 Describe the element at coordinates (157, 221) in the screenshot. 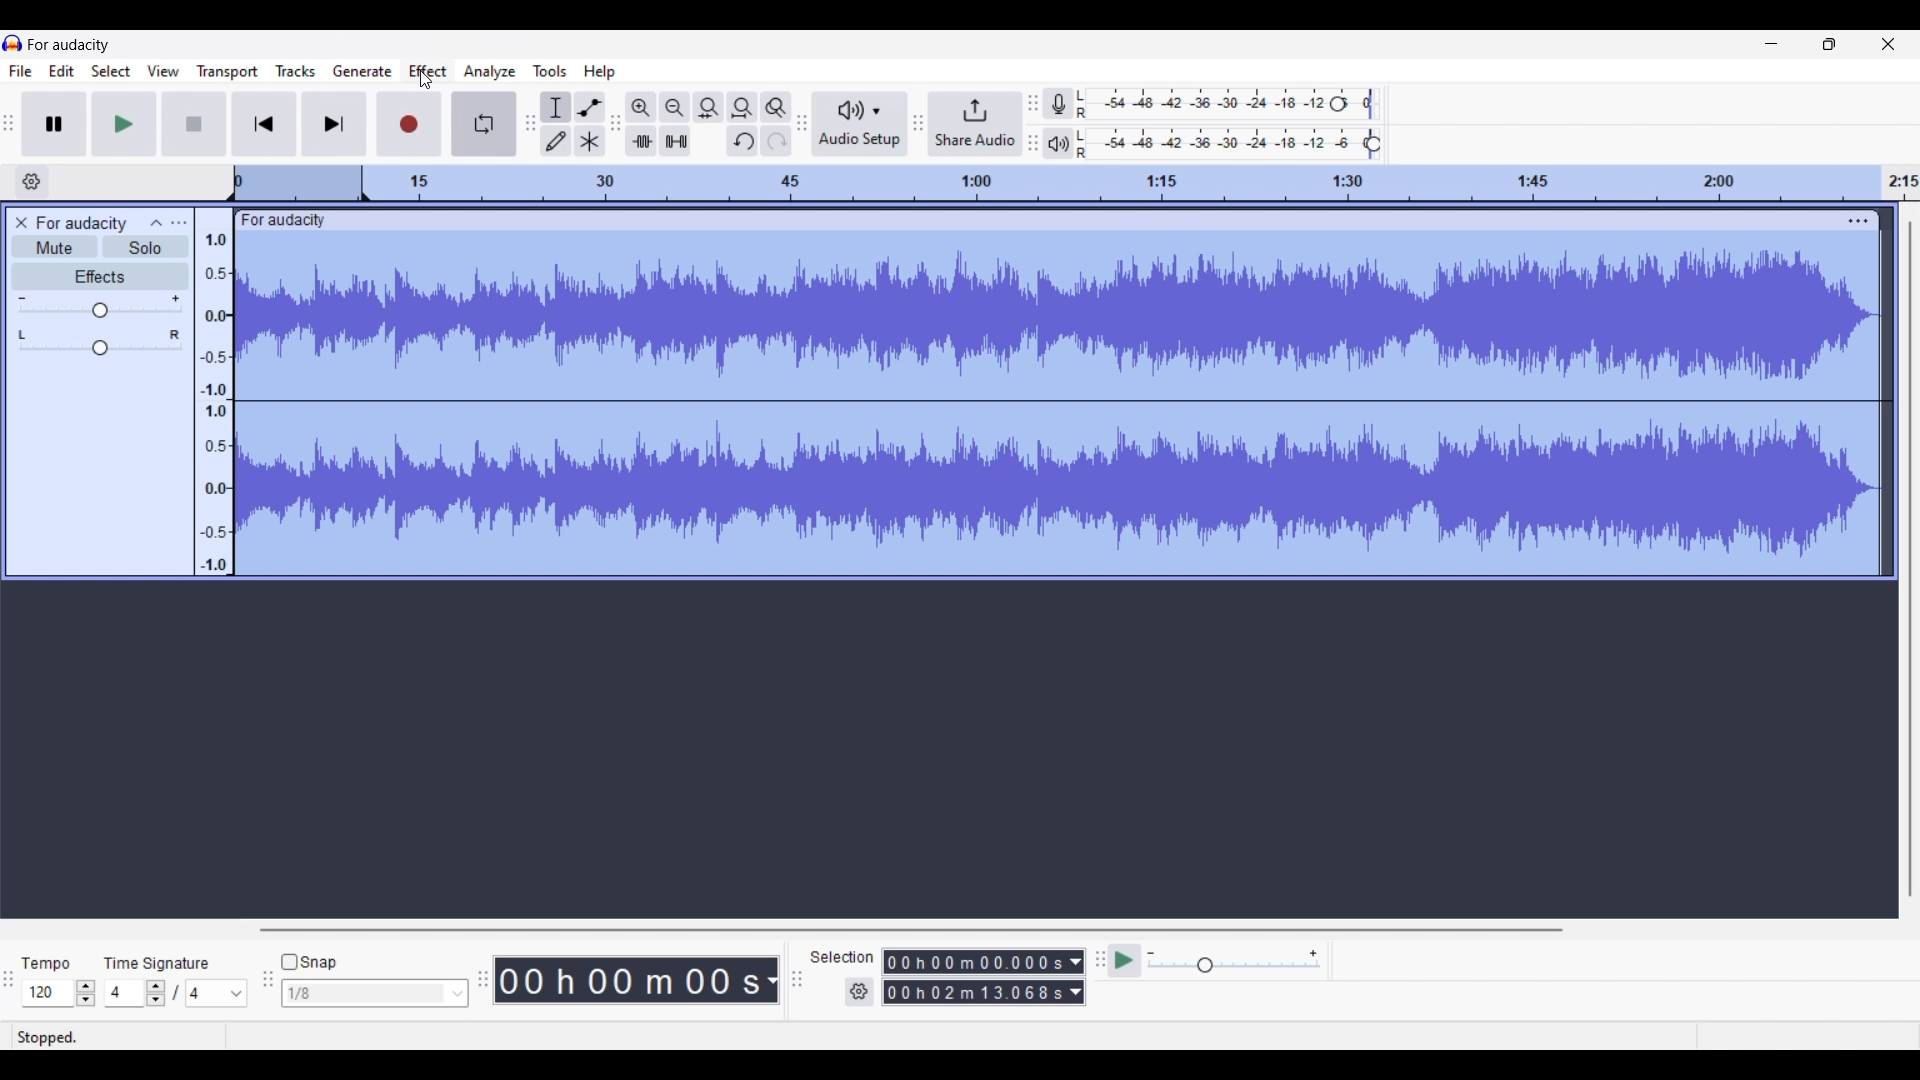

I see `Collapse` at that location.